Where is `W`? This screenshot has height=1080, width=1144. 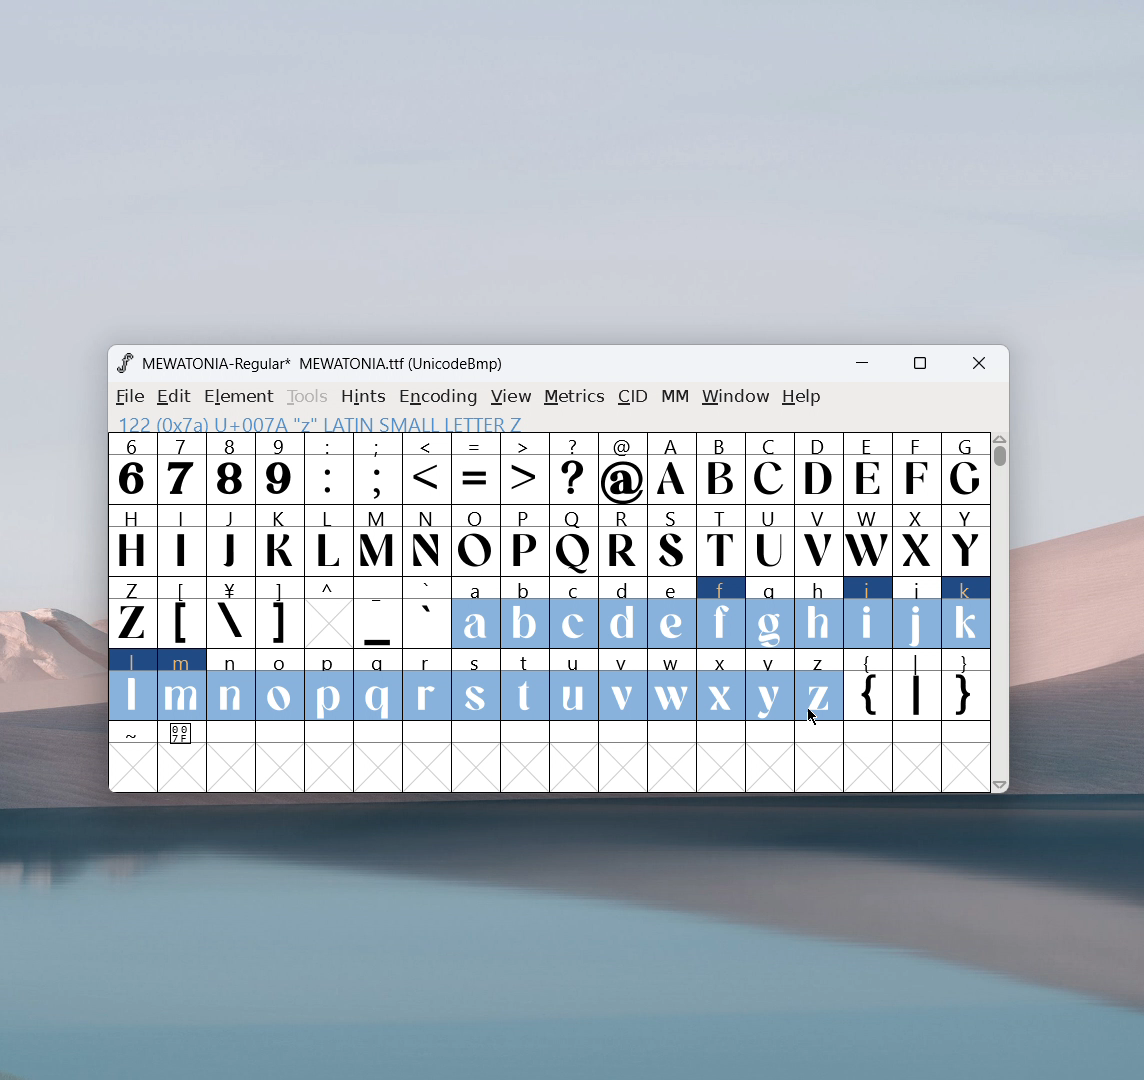
W is located at coordinates (866, 540).